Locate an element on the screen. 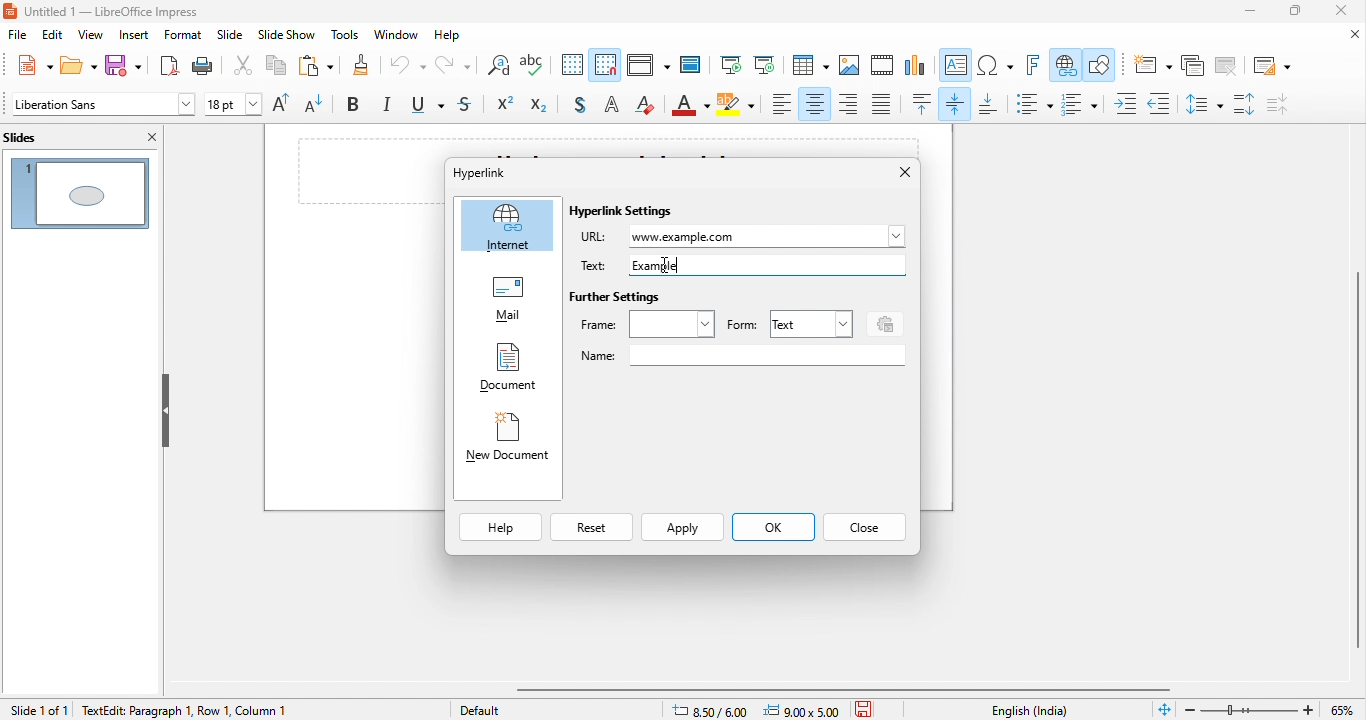 The width and height of the screenshot is (1366, 720). slide 1 is located at coordinates (80, 191).